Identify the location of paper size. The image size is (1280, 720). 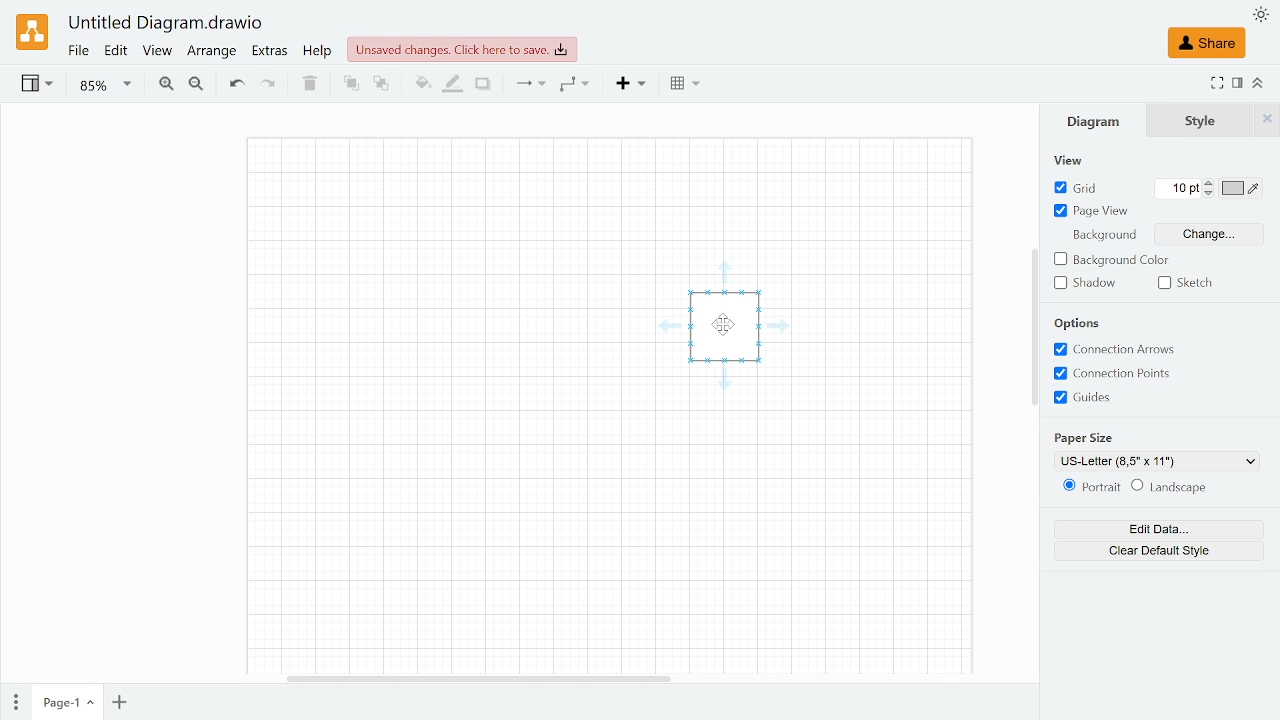
(1086, 439).